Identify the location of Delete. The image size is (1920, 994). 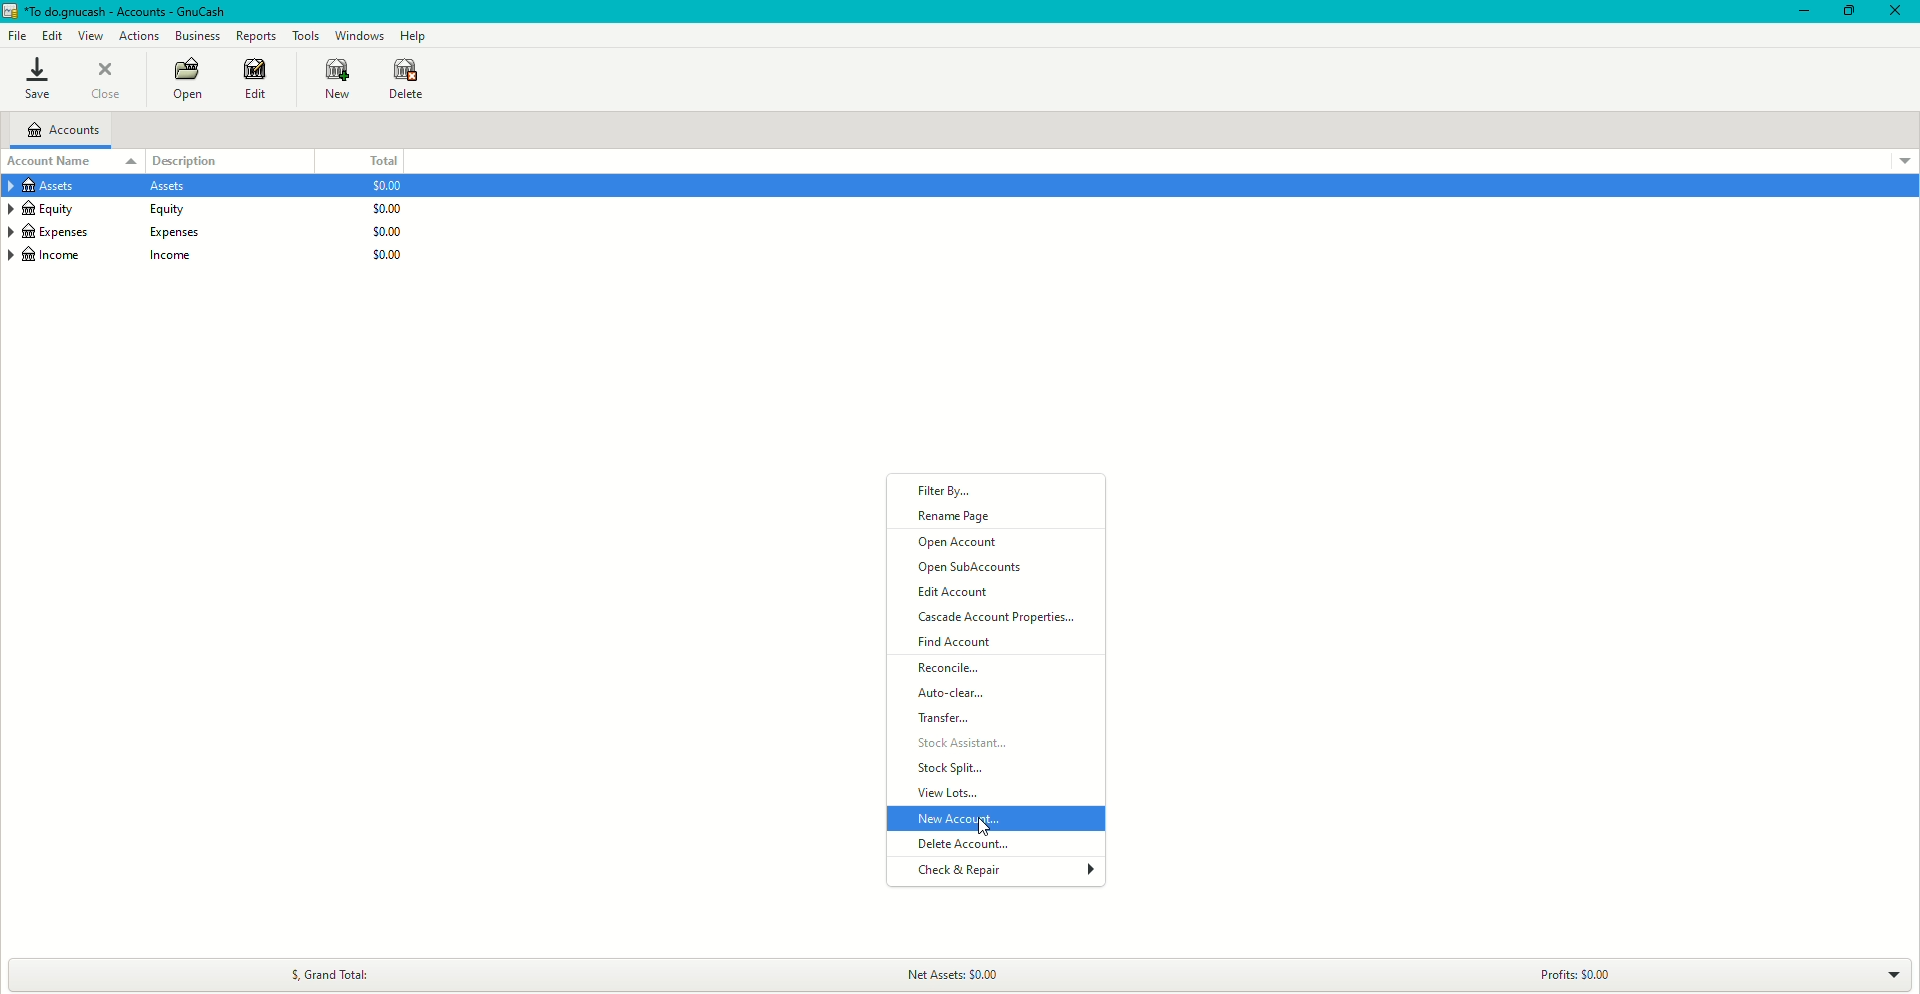
(406, 79).